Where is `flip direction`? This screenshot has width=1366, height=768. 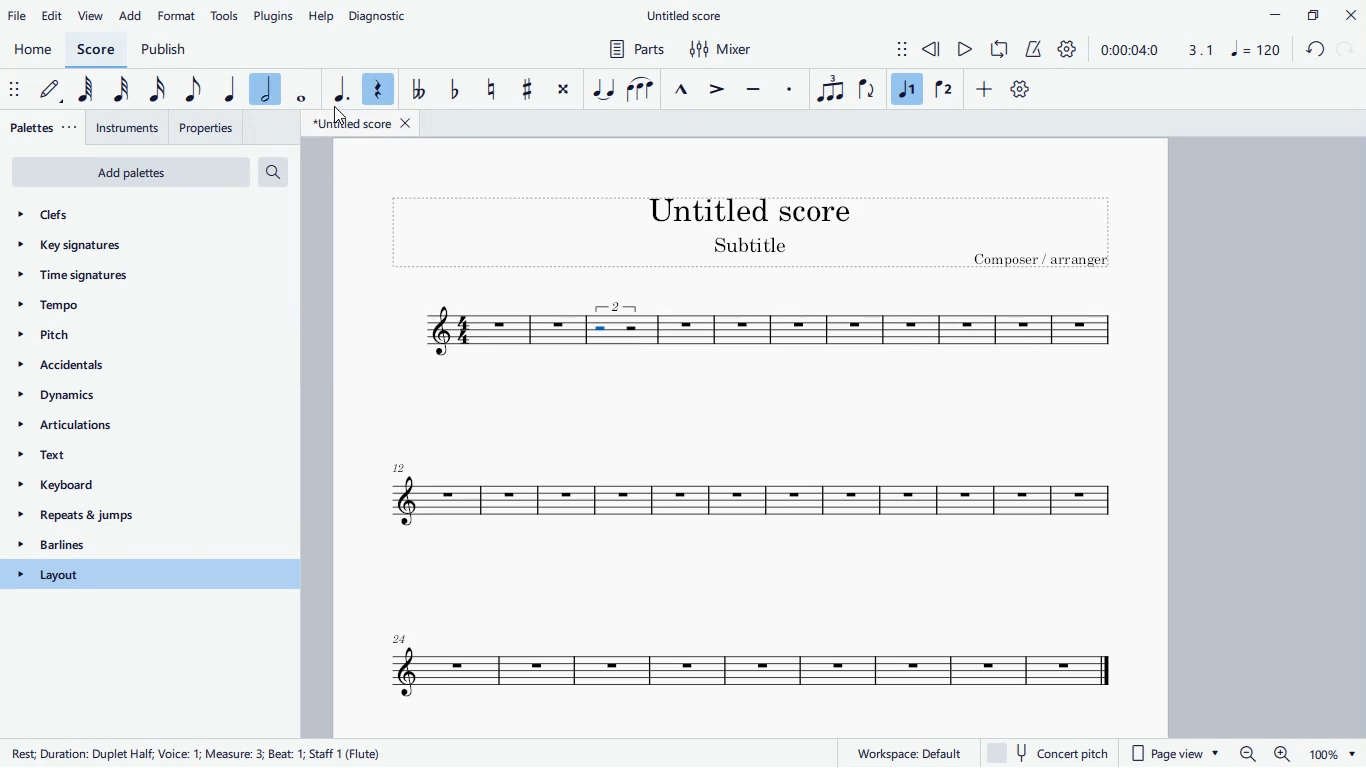
flip direction is located at coordinates (867, 90).